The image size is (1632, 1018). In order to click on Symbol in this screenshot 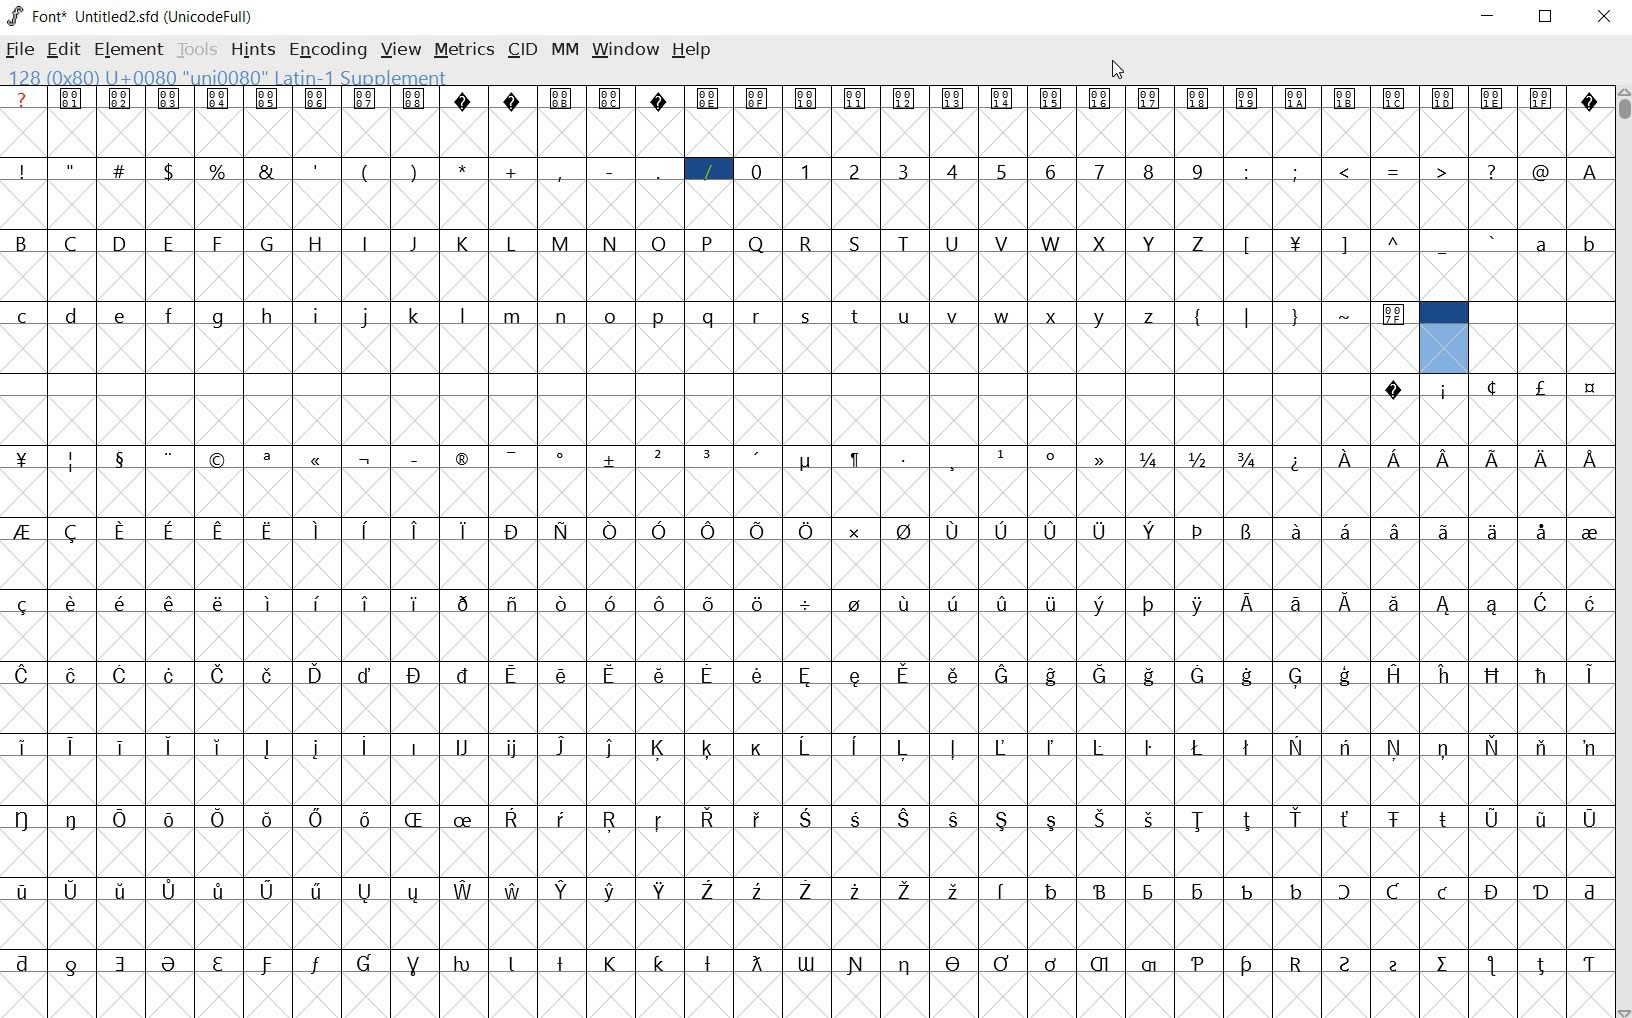, I will do `click(1394, 818)`.